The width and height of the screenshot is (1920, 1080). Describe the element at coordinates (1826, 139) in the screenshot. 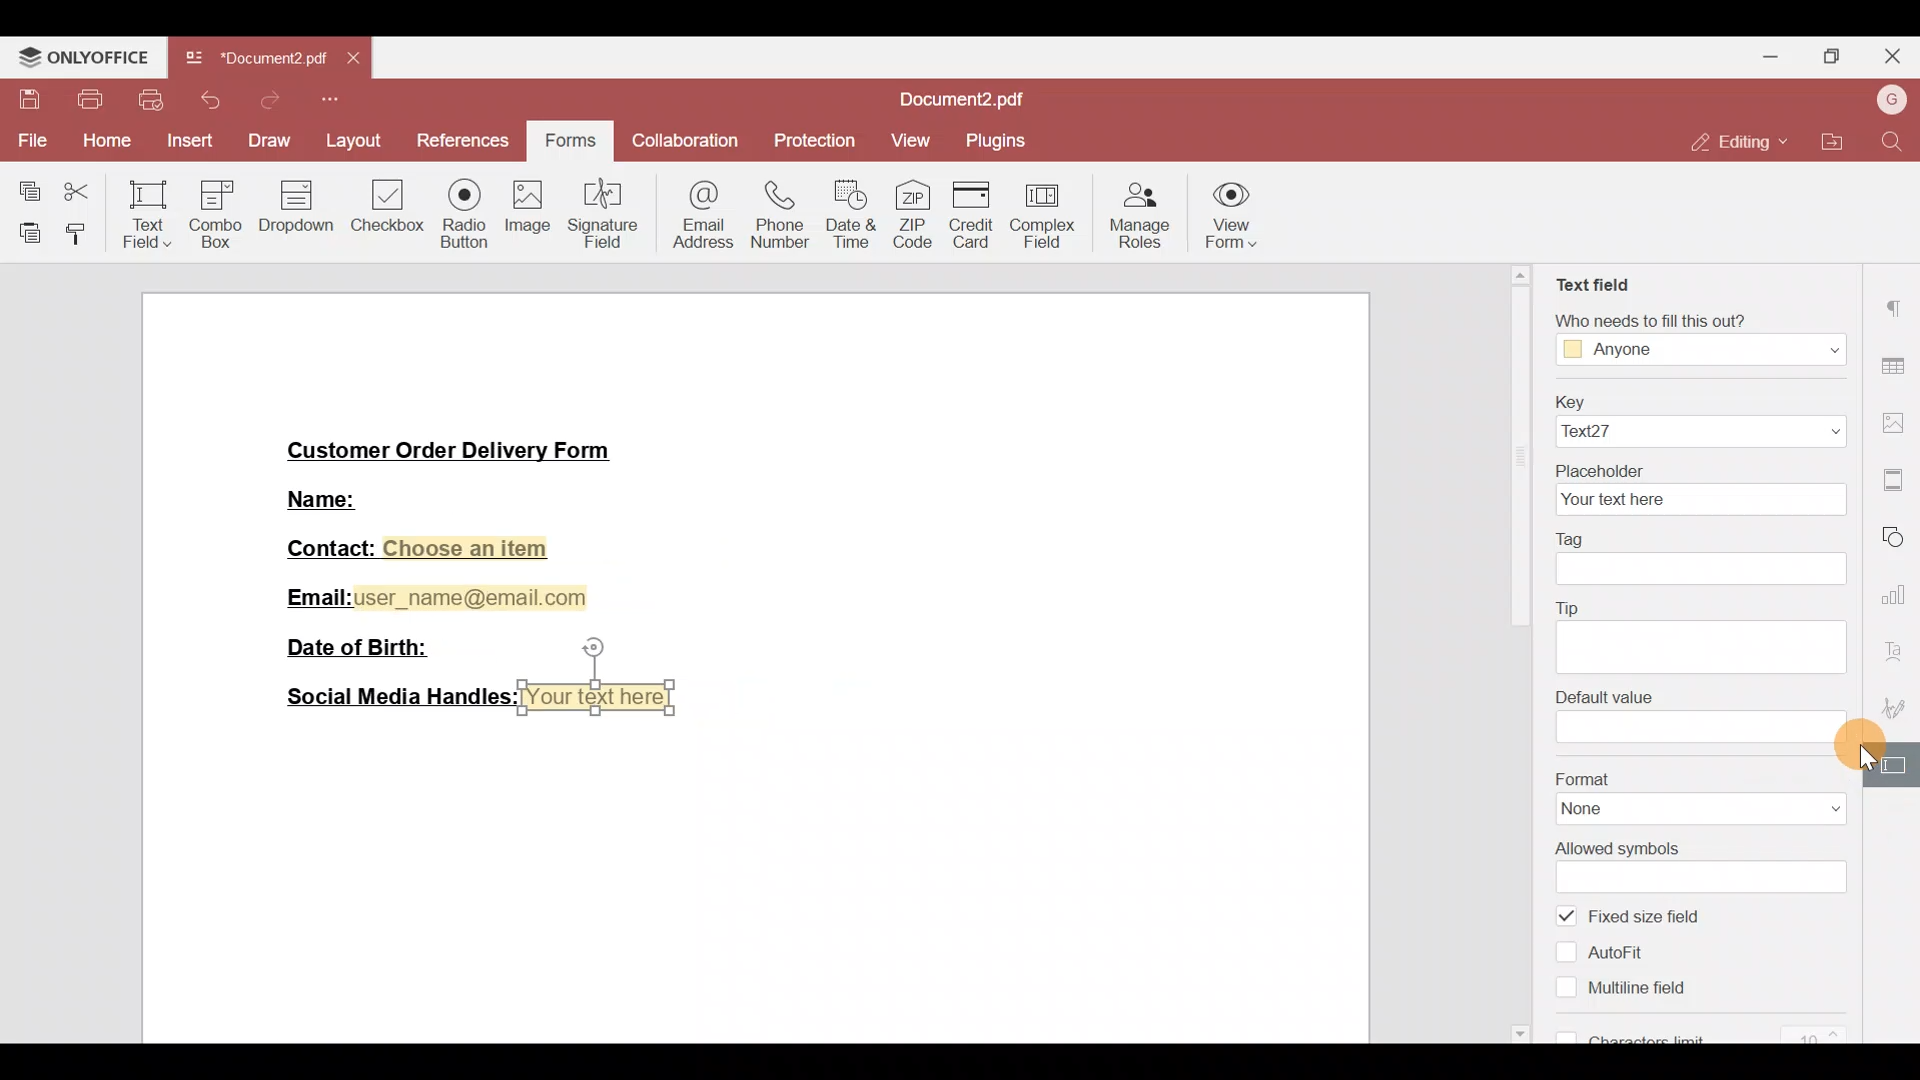

I see `Open file location` at that location.